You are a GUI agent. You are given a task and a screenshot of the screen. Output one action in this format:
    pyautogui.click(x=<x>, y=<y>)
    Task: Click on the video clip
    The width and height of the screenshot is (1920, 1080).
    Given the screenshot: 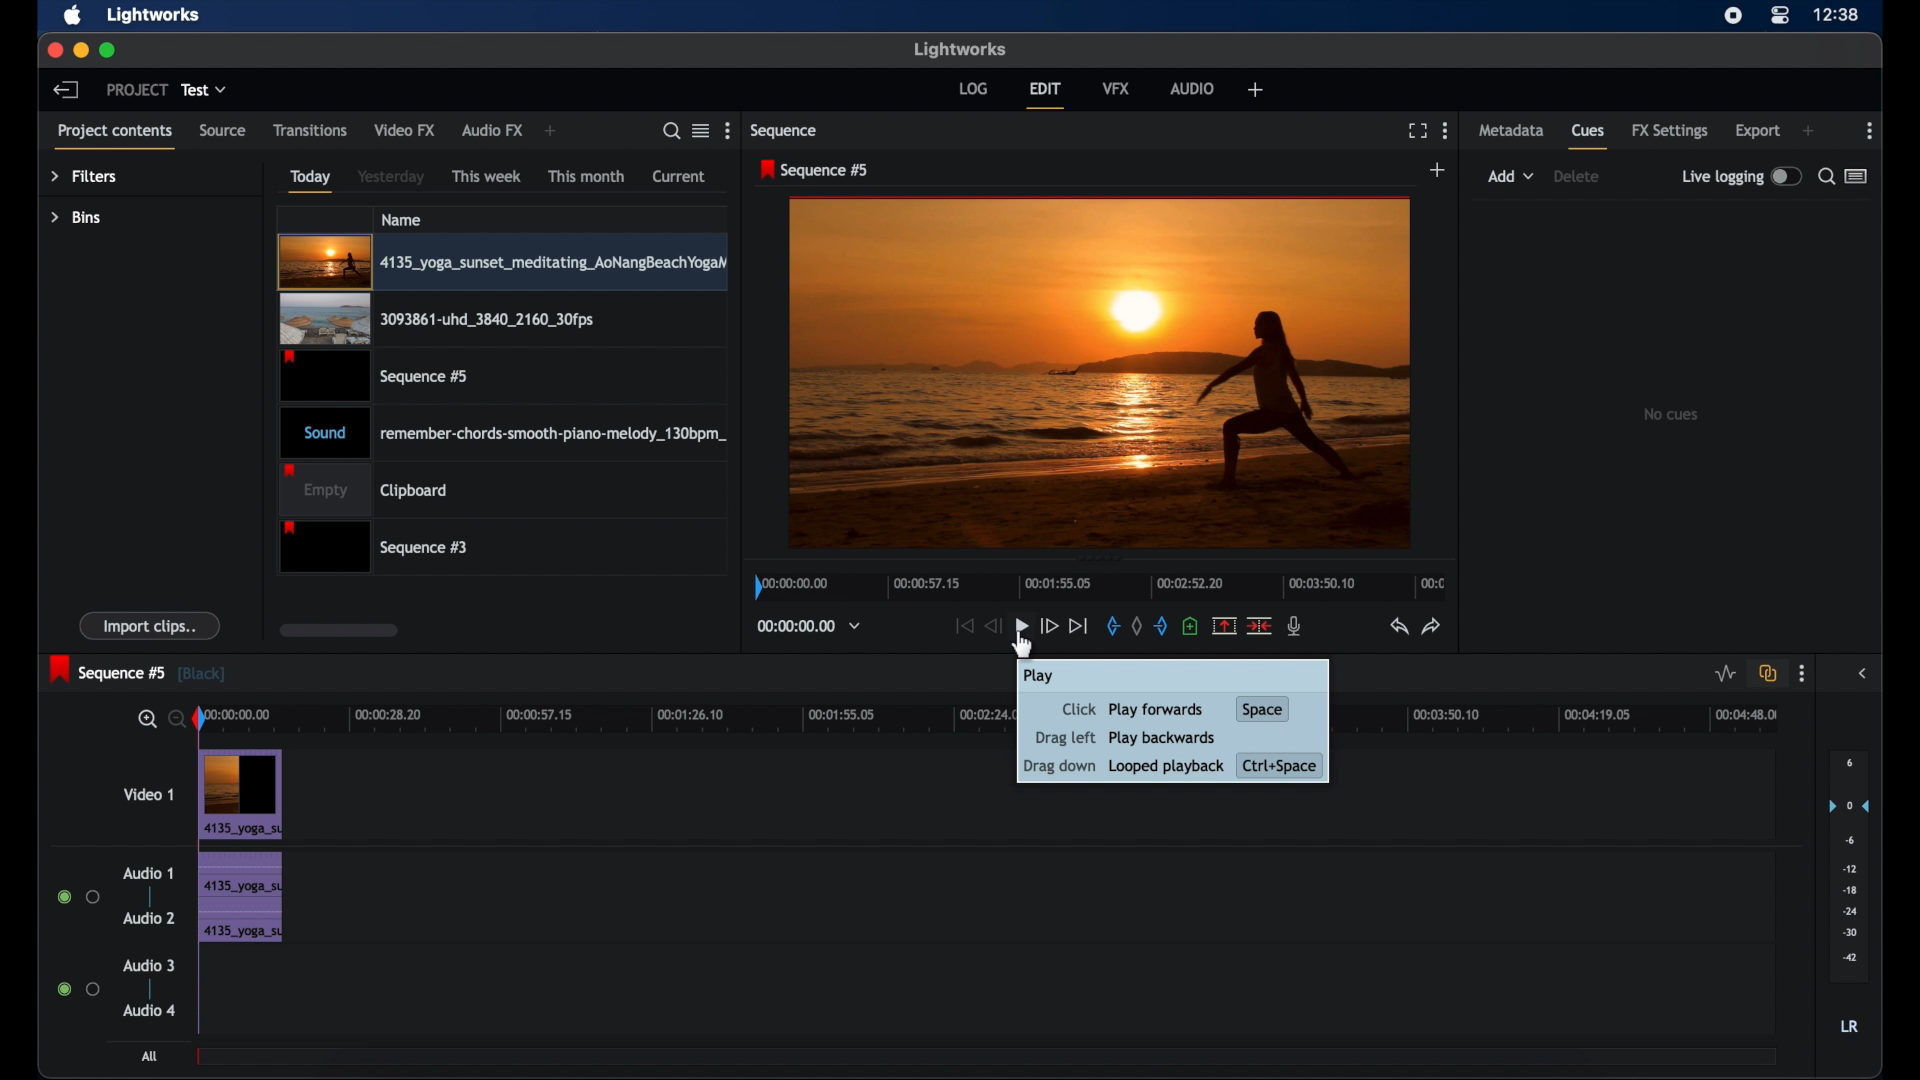 What is the action you would take?
    pyautogui.click(x=502, y=263)
    